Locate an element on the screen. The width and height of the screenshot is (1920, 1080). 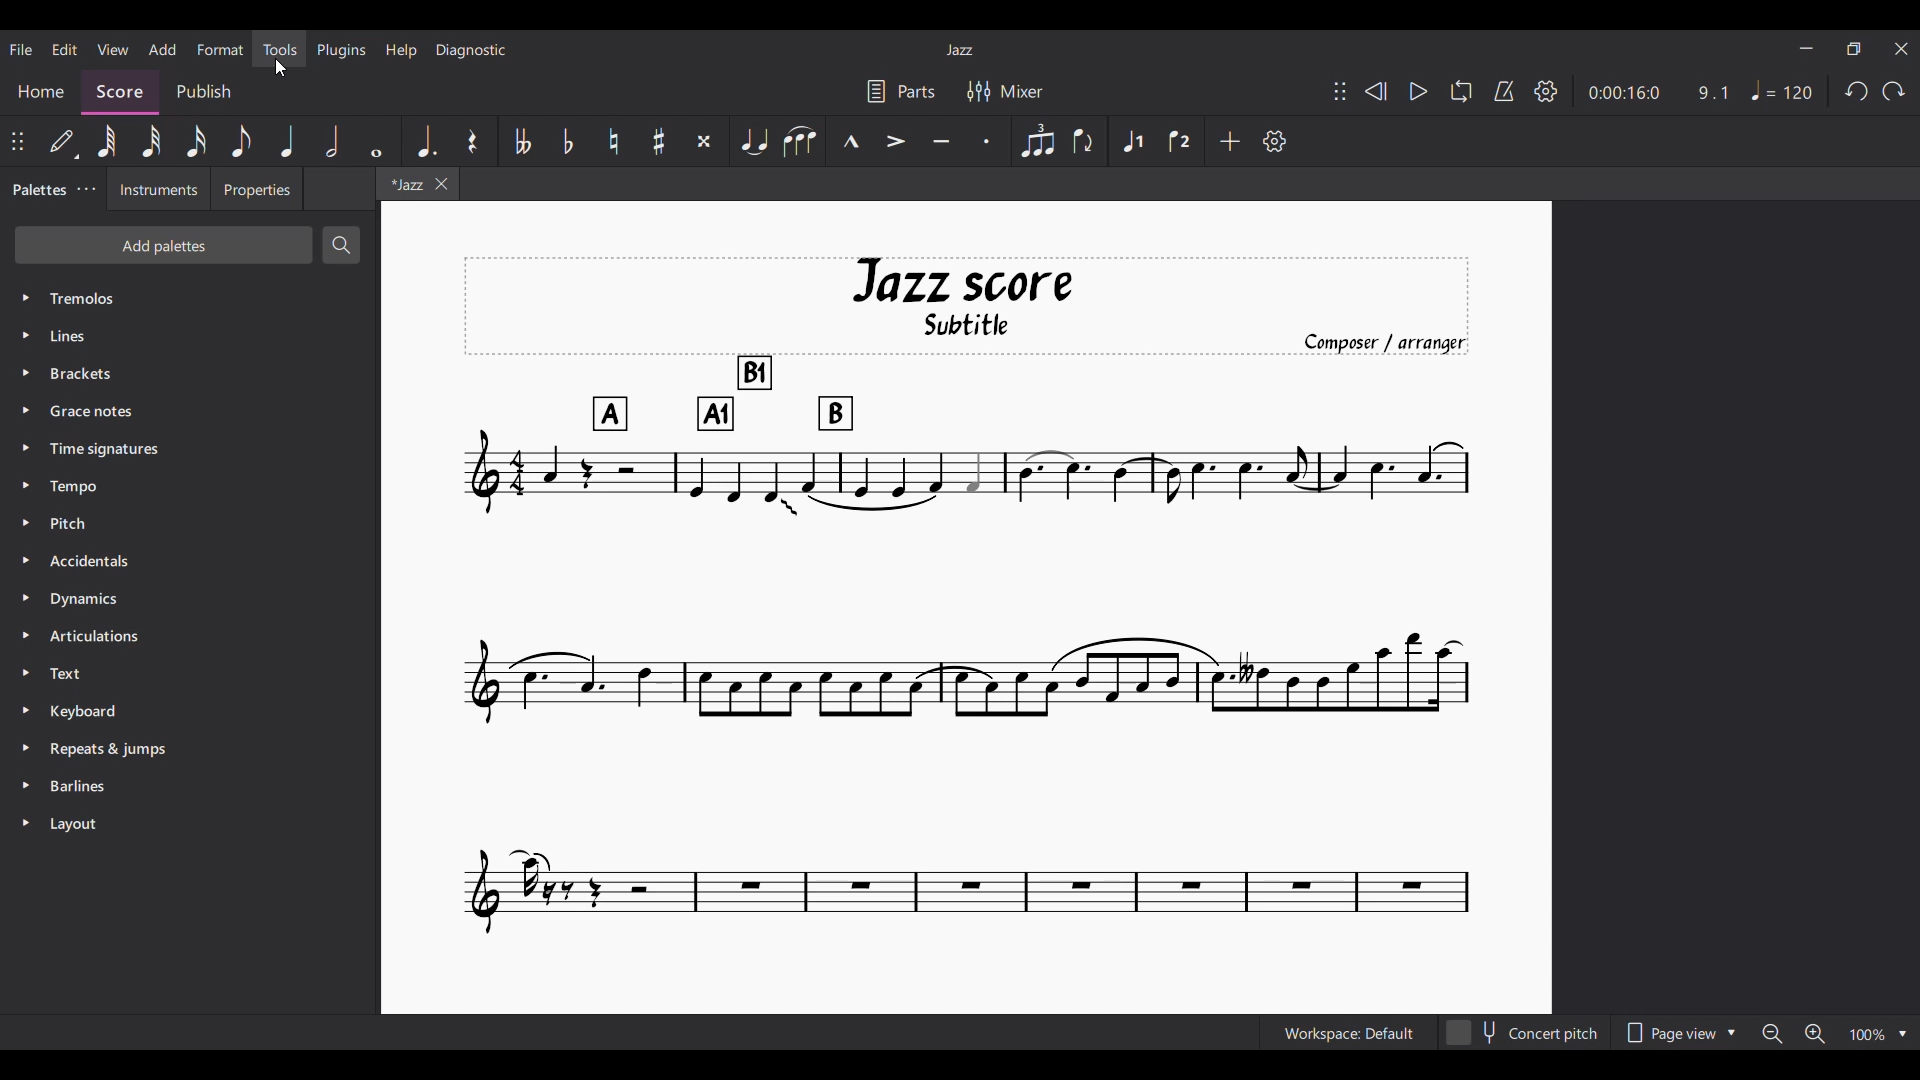
Palettes is located at coordinates (36, 190).